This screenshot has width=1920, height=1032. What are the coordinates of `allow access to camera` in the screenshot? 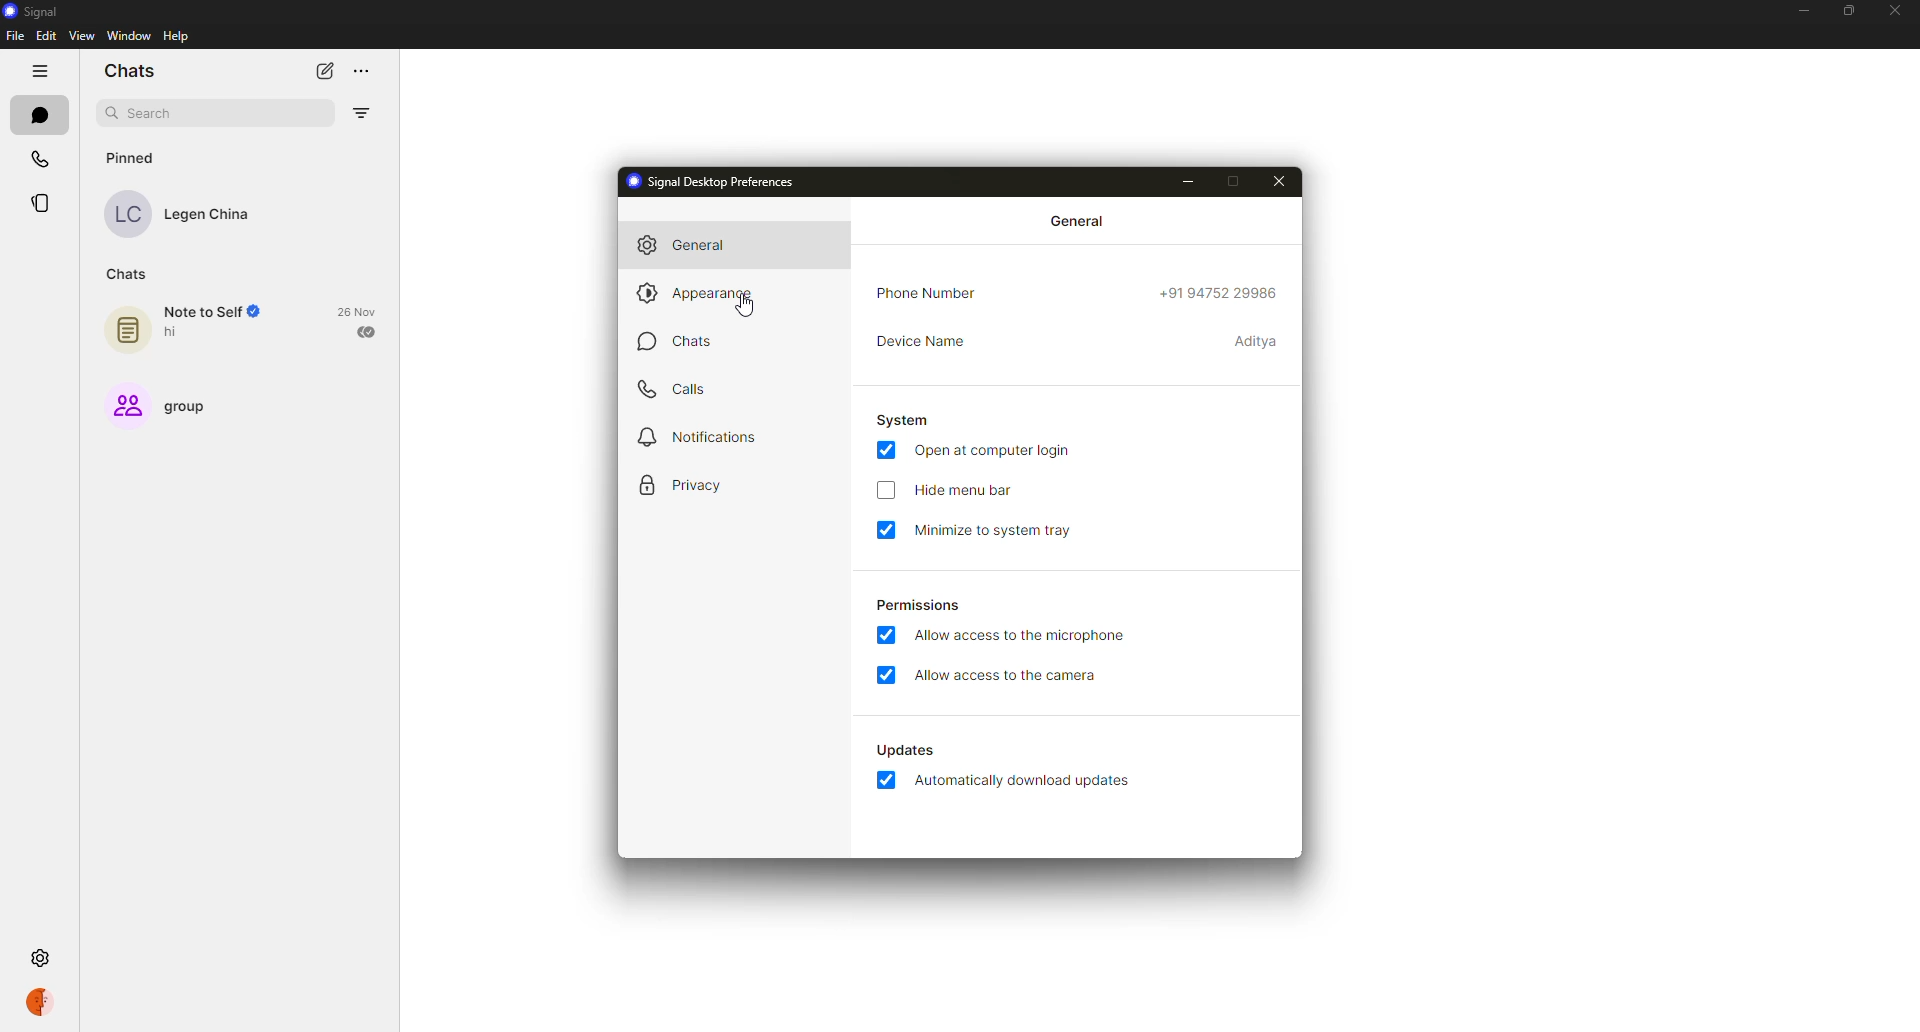 It's located at (1010, 677).